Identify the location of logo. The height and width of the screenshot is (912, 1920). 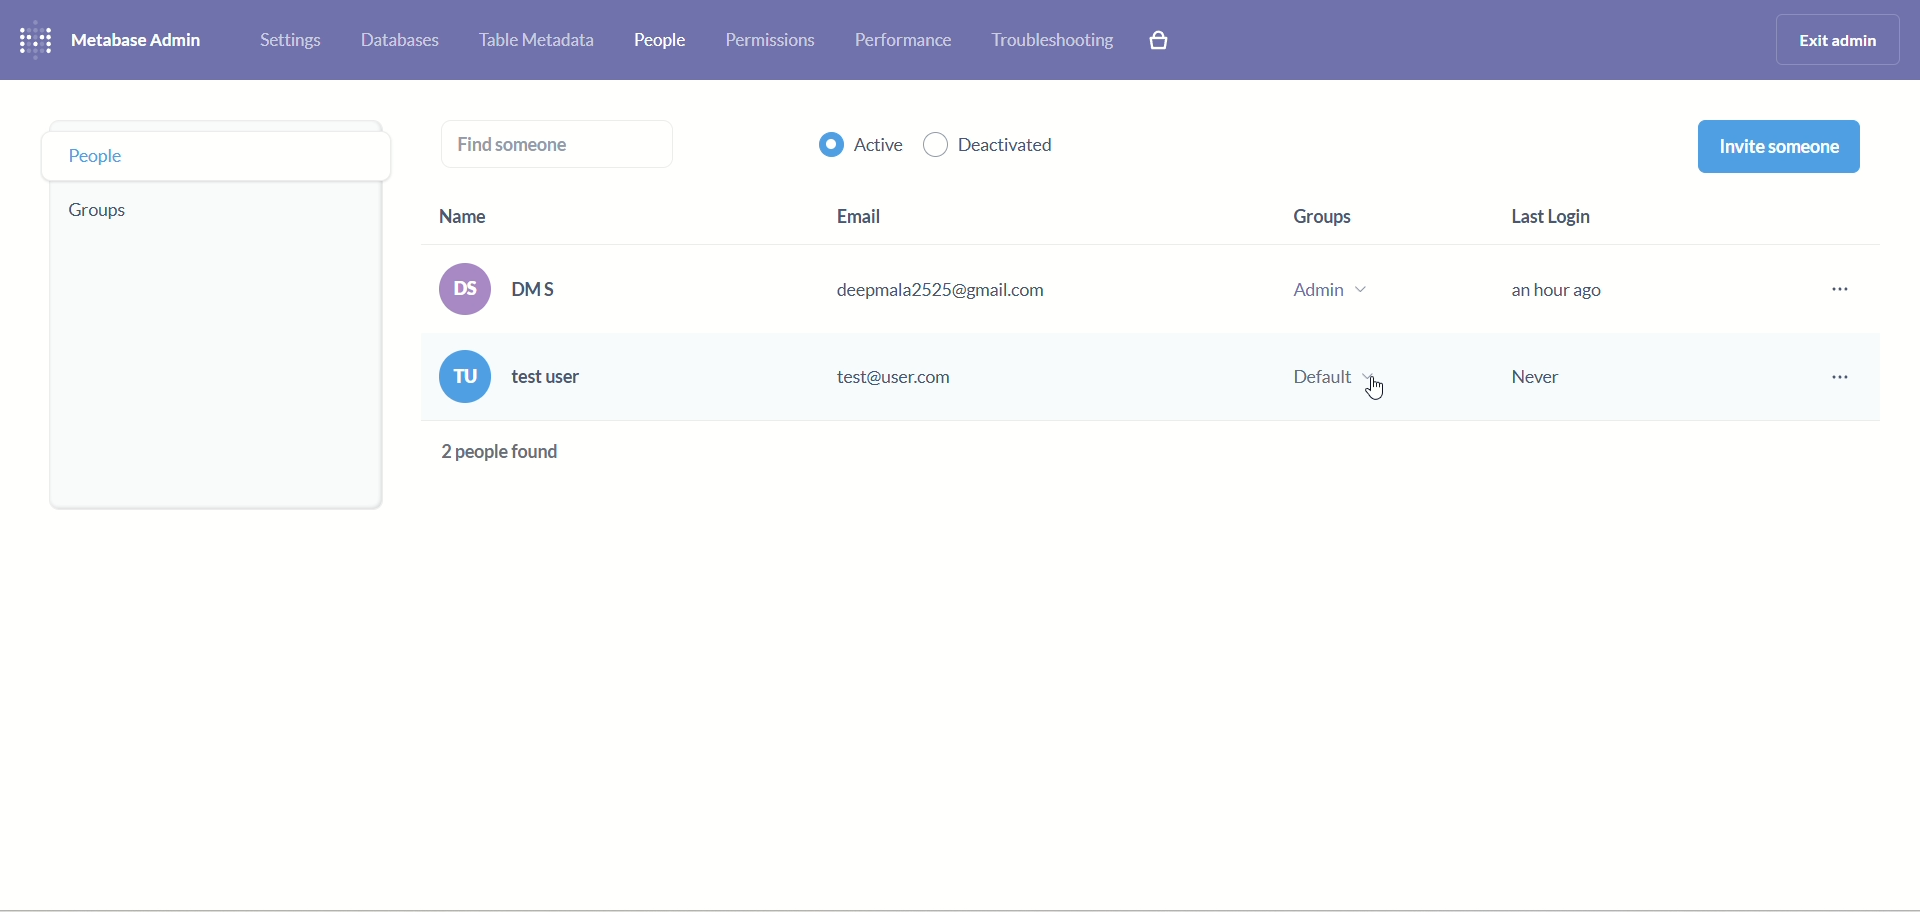
(37, 37).